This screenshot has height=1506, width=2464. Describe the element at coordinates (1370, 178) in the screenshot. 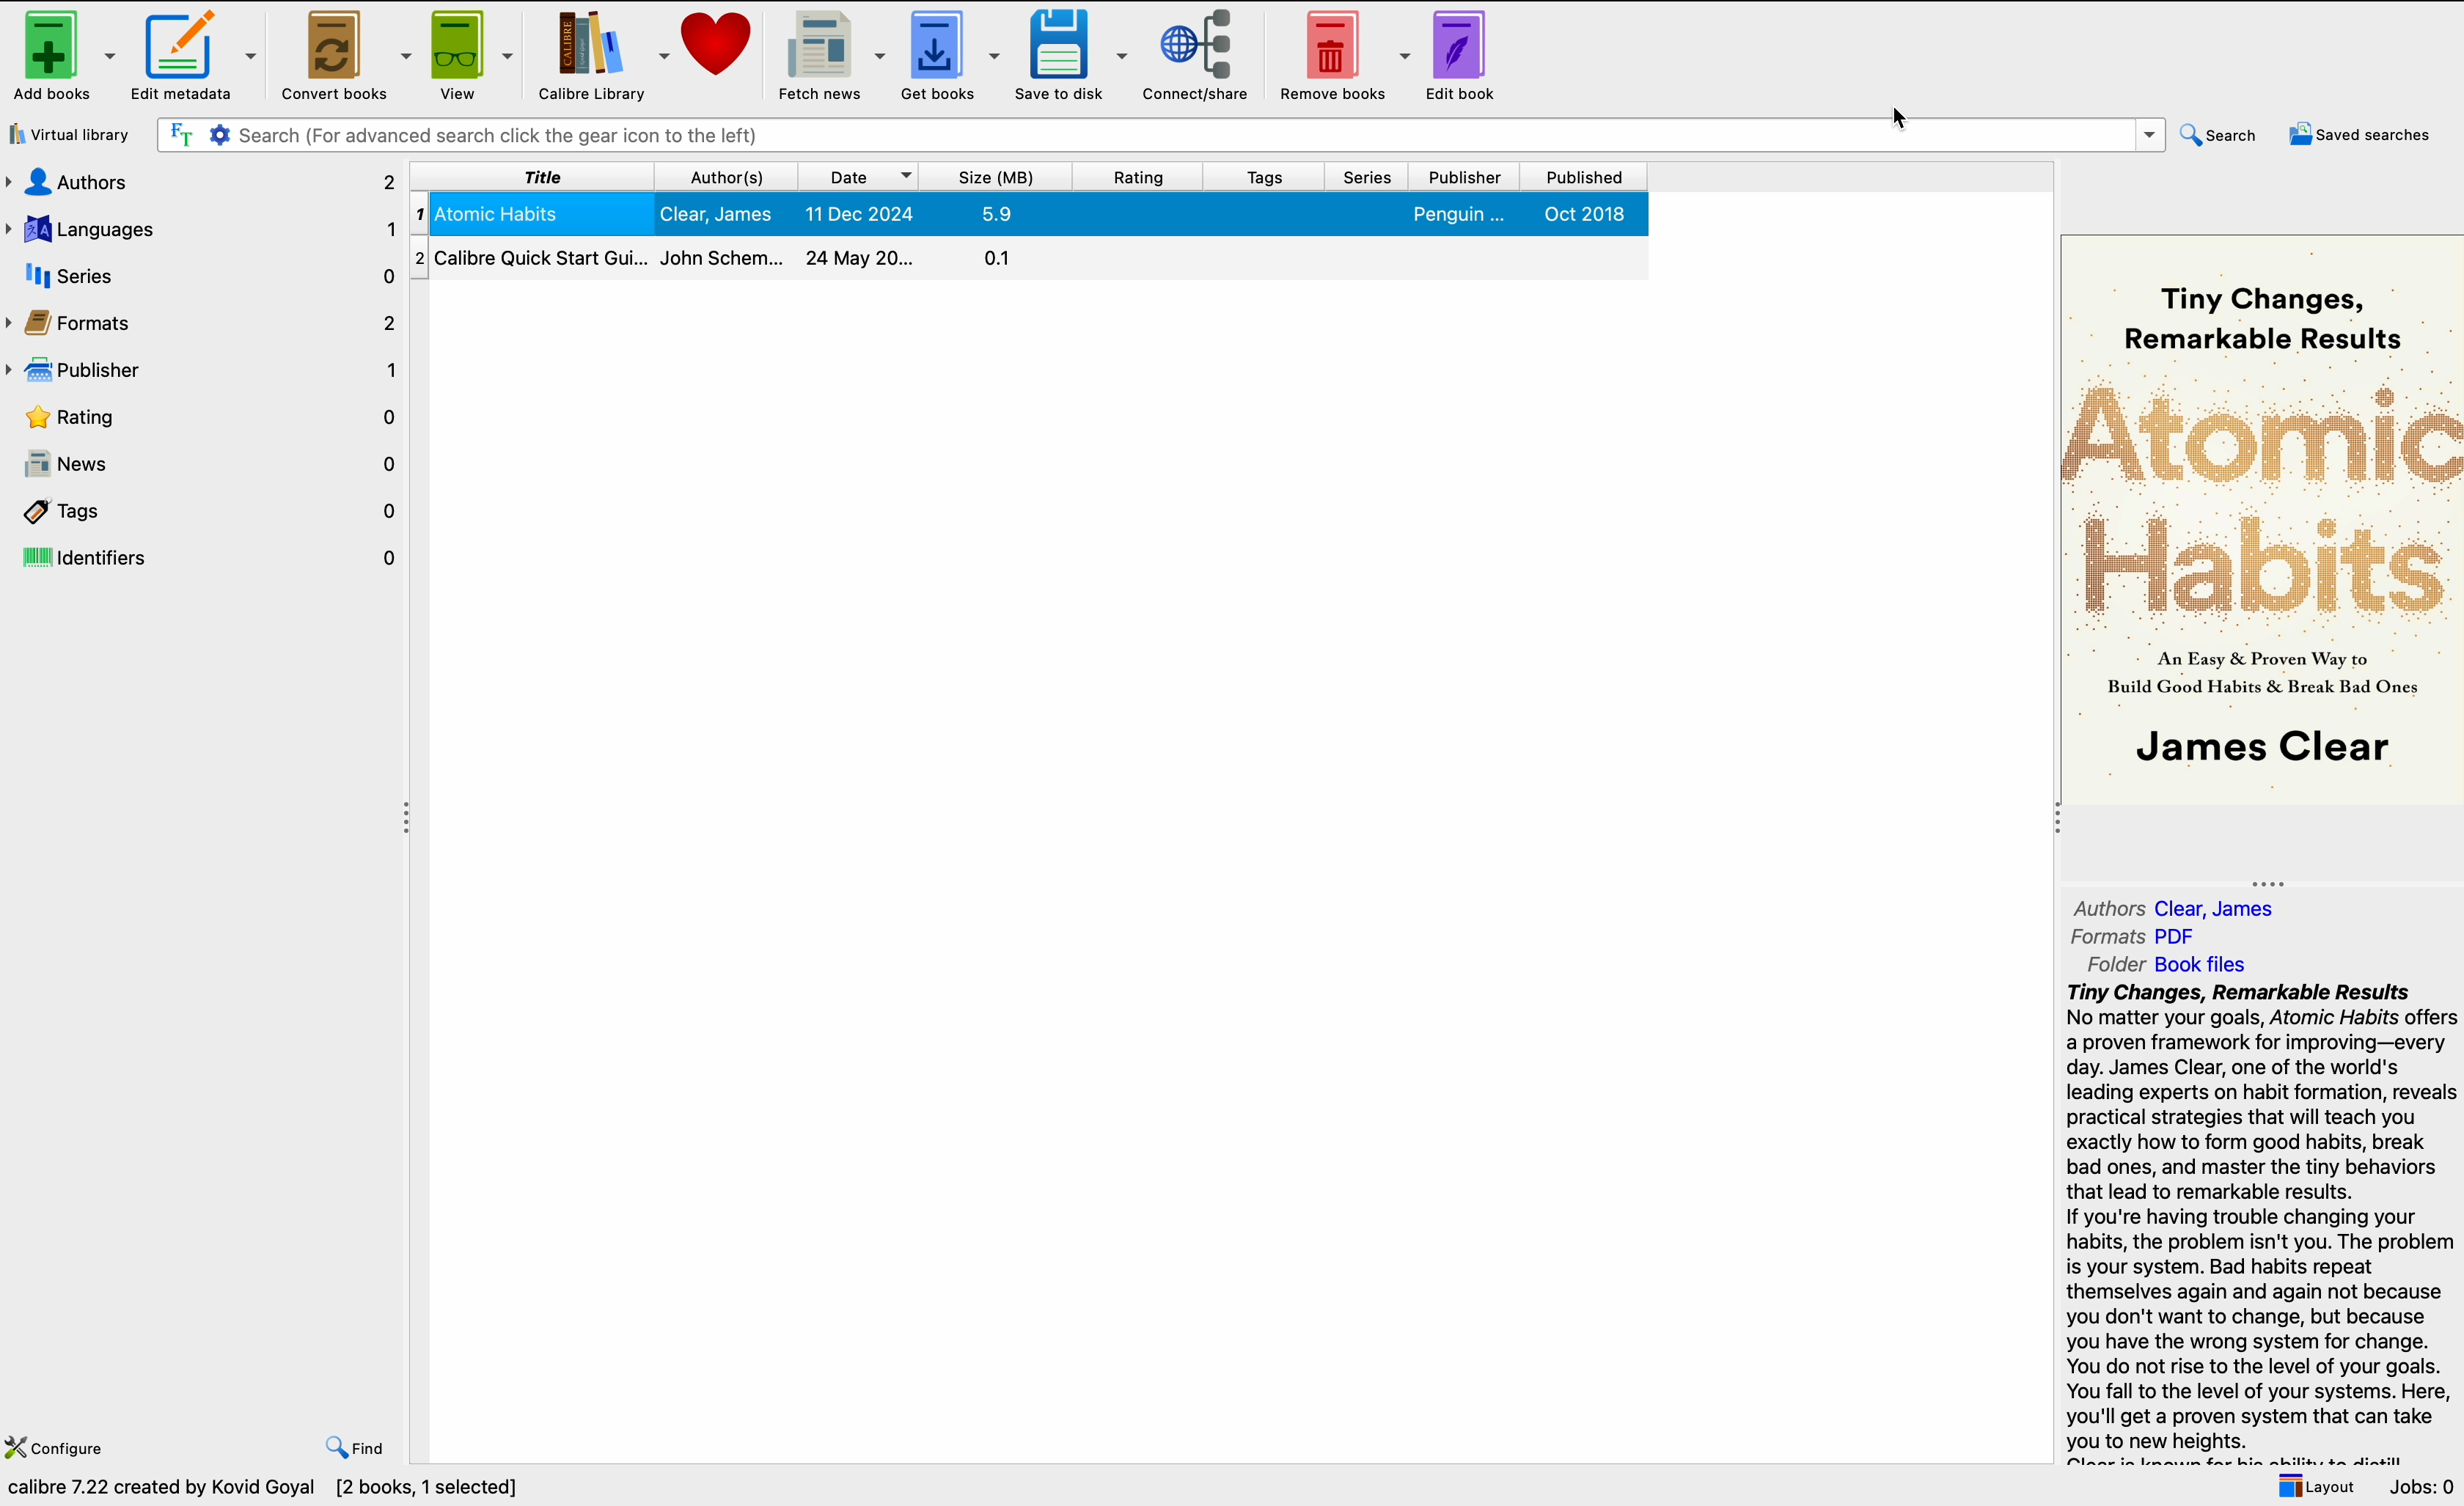

I see `series` at that location.